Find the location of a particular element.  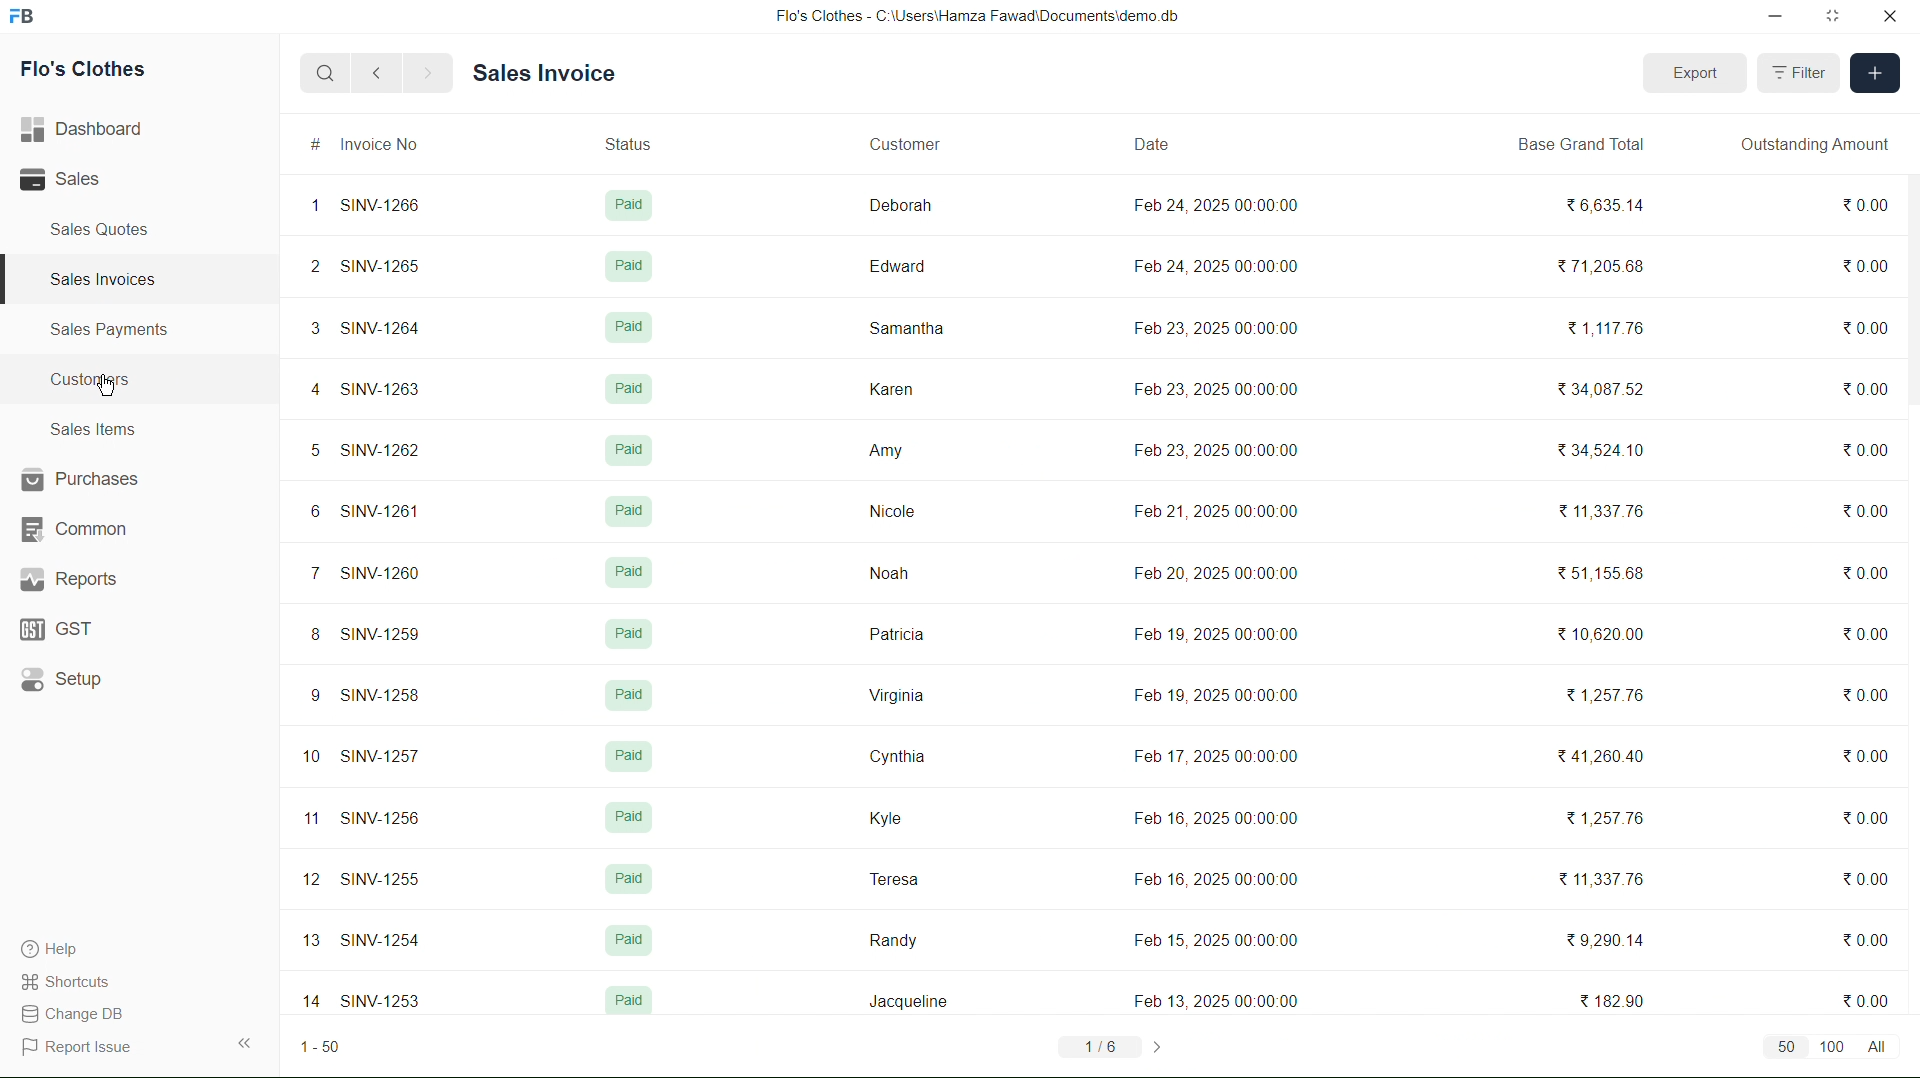

Feb 21, 2025 00:00:00 is located at coordinates (1223, 507).